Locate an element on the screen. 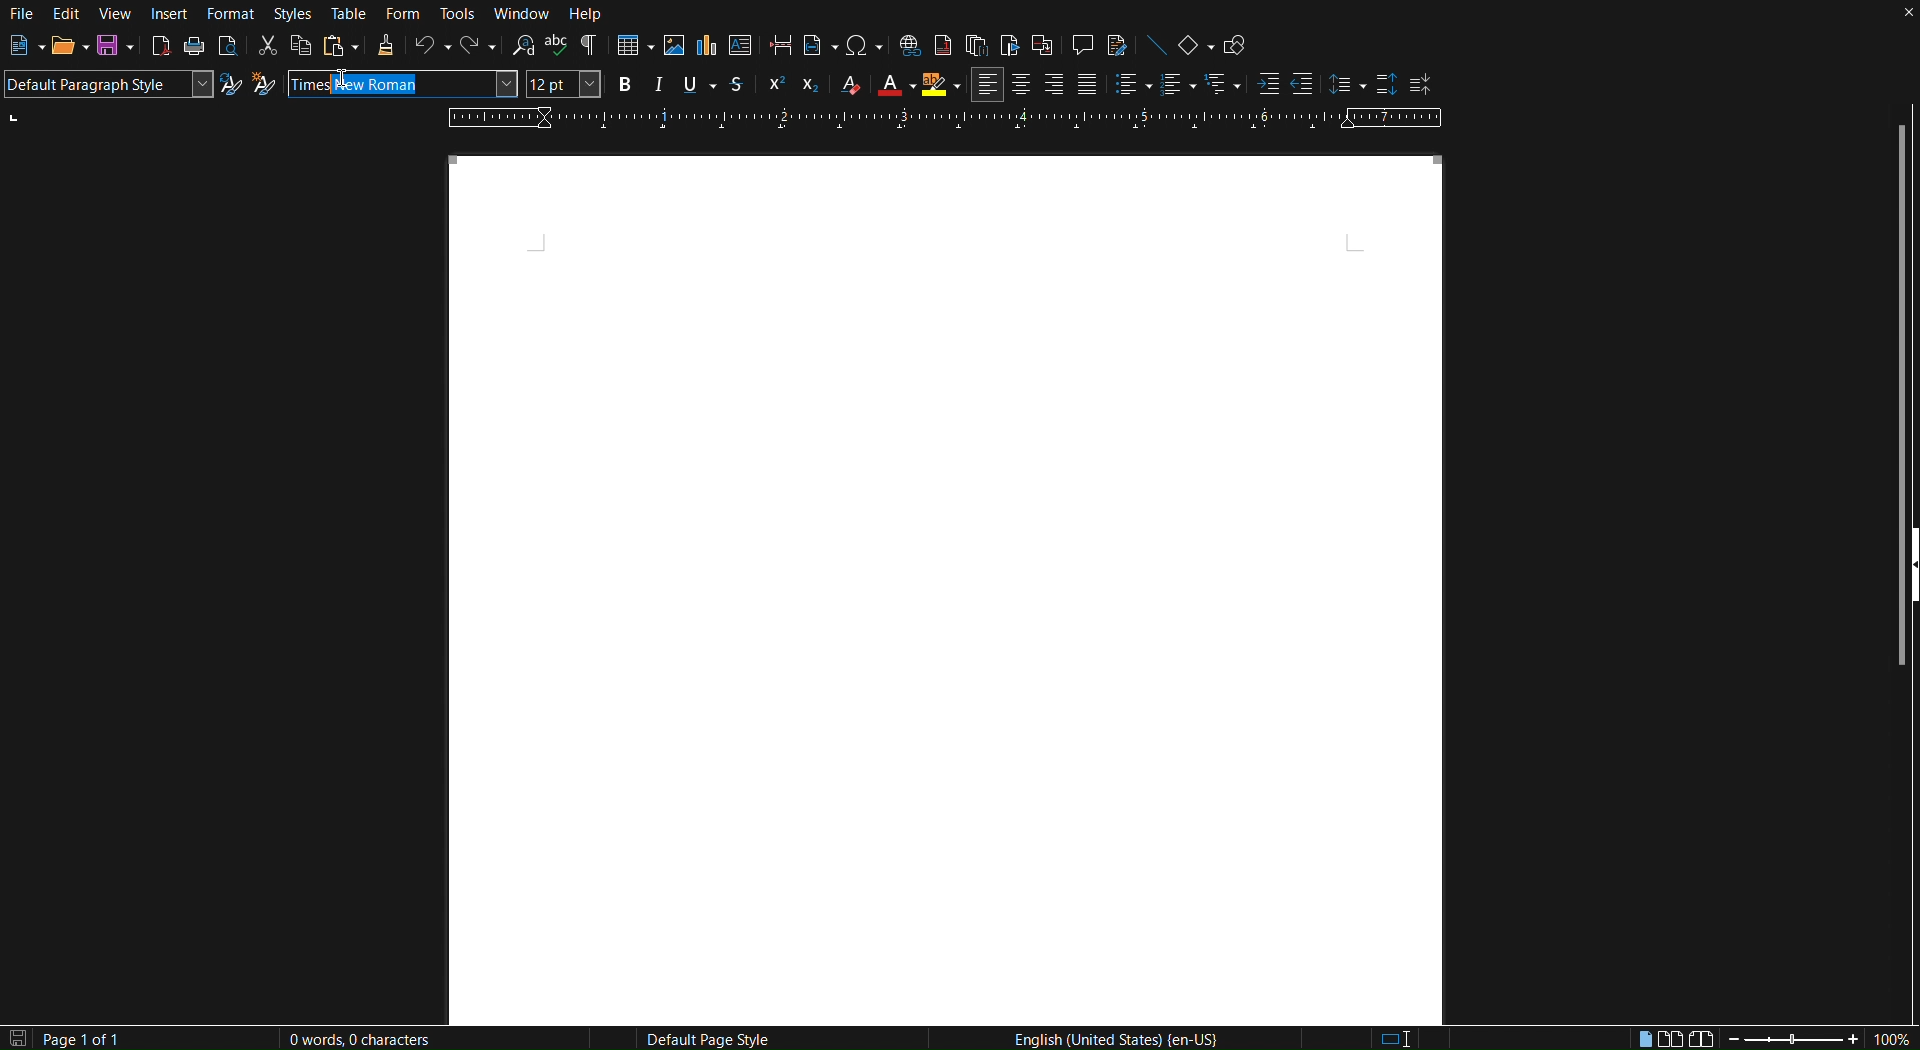 The width and height of the screenshot is (1920, 1050). Clone Formatting is located at coordinates (384, 49).